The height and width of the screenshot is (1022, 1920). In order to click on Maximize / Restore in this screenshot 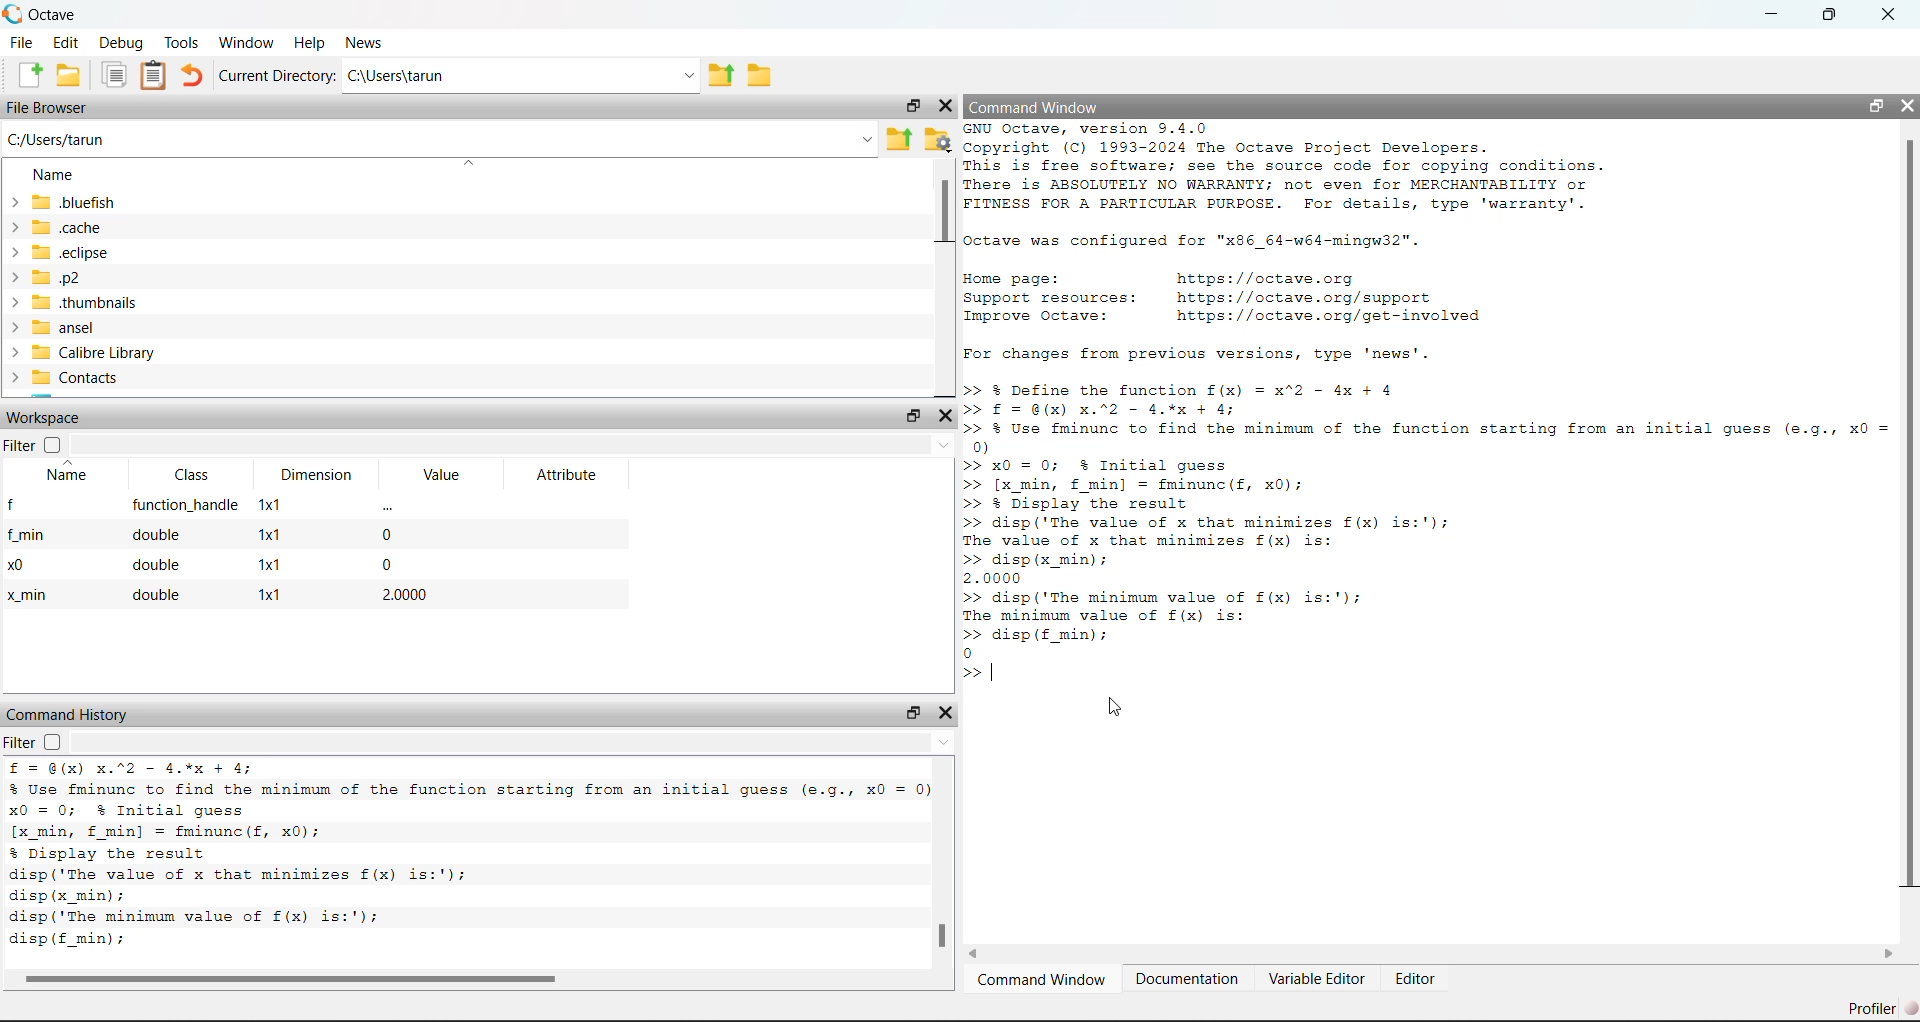, I will do `click(911, 709)`.